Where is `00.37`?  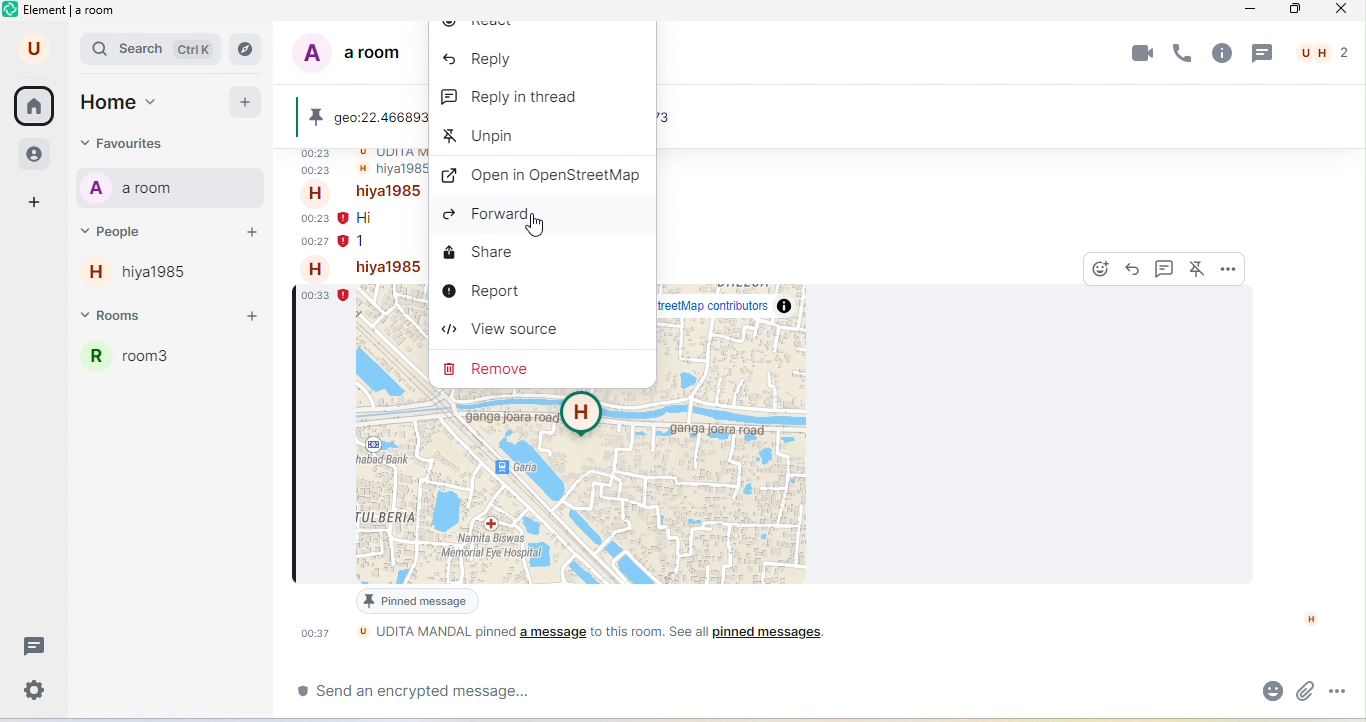
00.37 is located at coordinates (320, 633).